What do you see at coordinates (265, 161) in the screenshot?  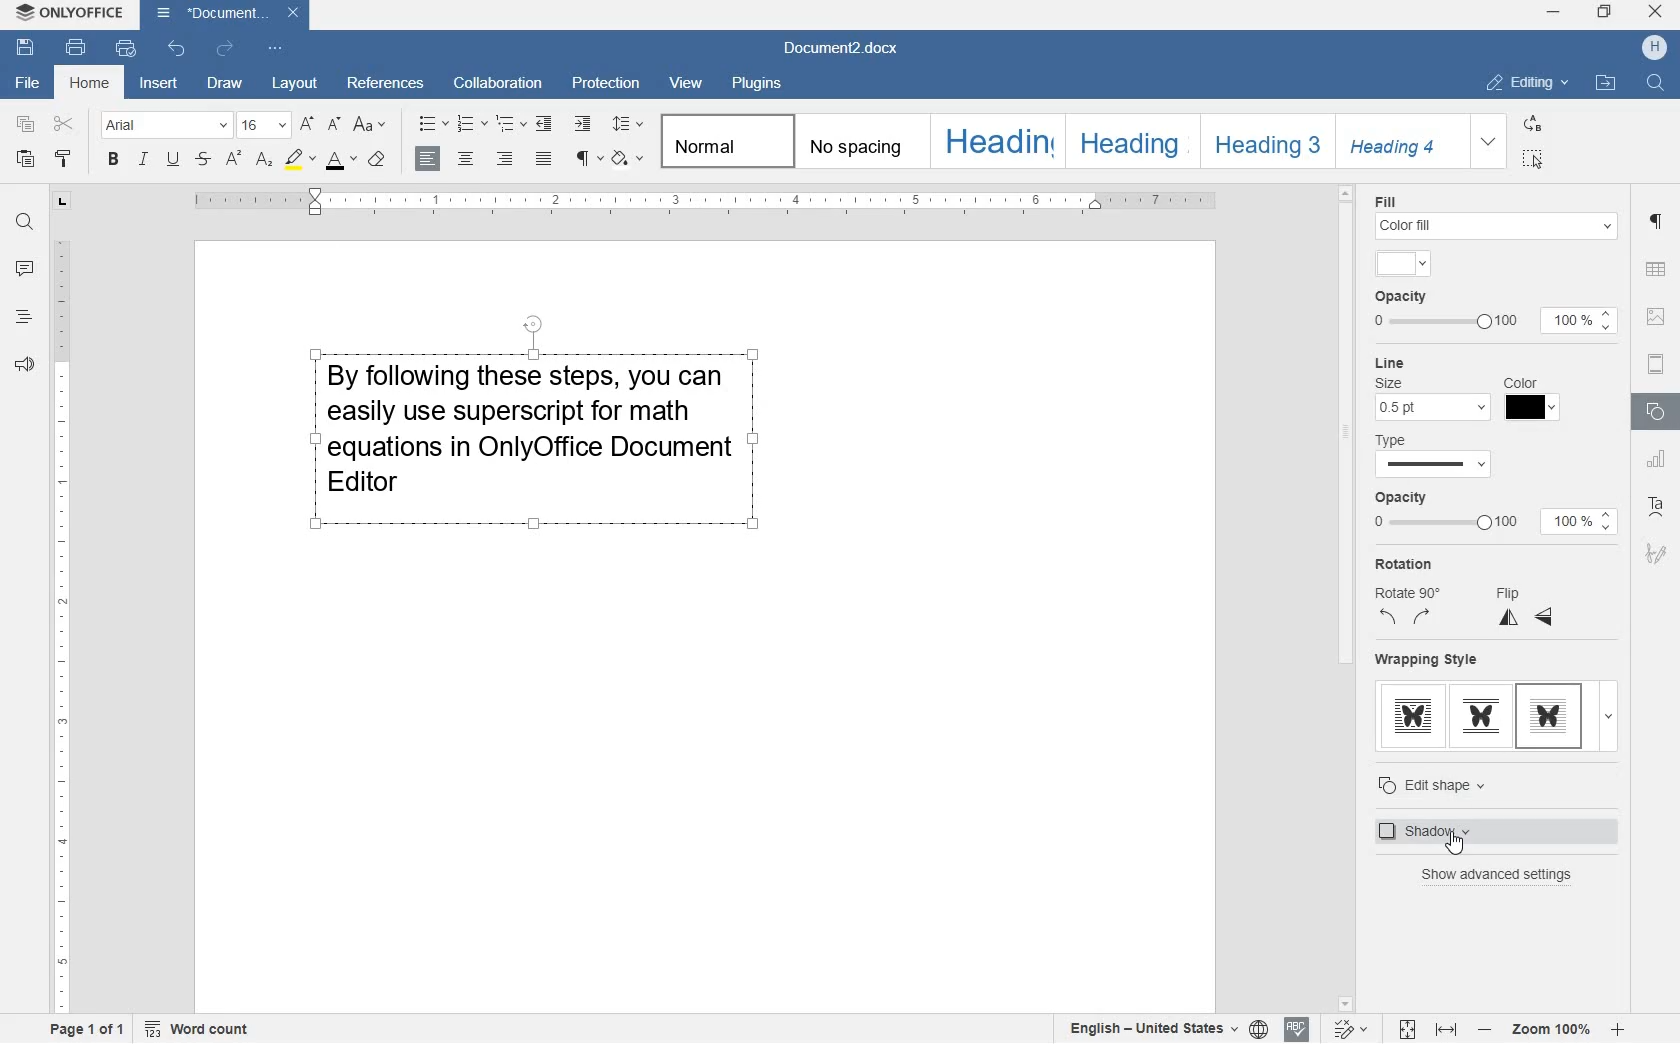 I see `subscript` at bounding box center [265, 161].